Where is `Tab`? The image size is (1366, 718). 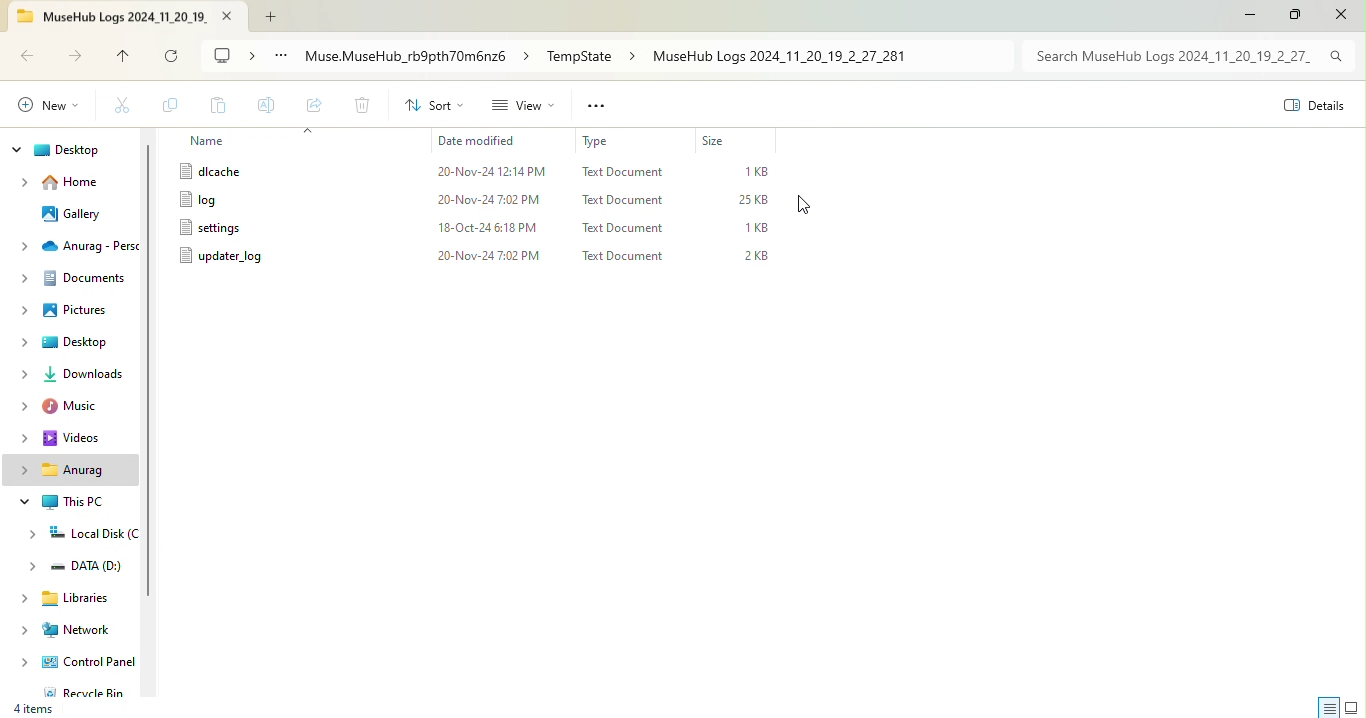 Tab is located at coordinates (126, 16).